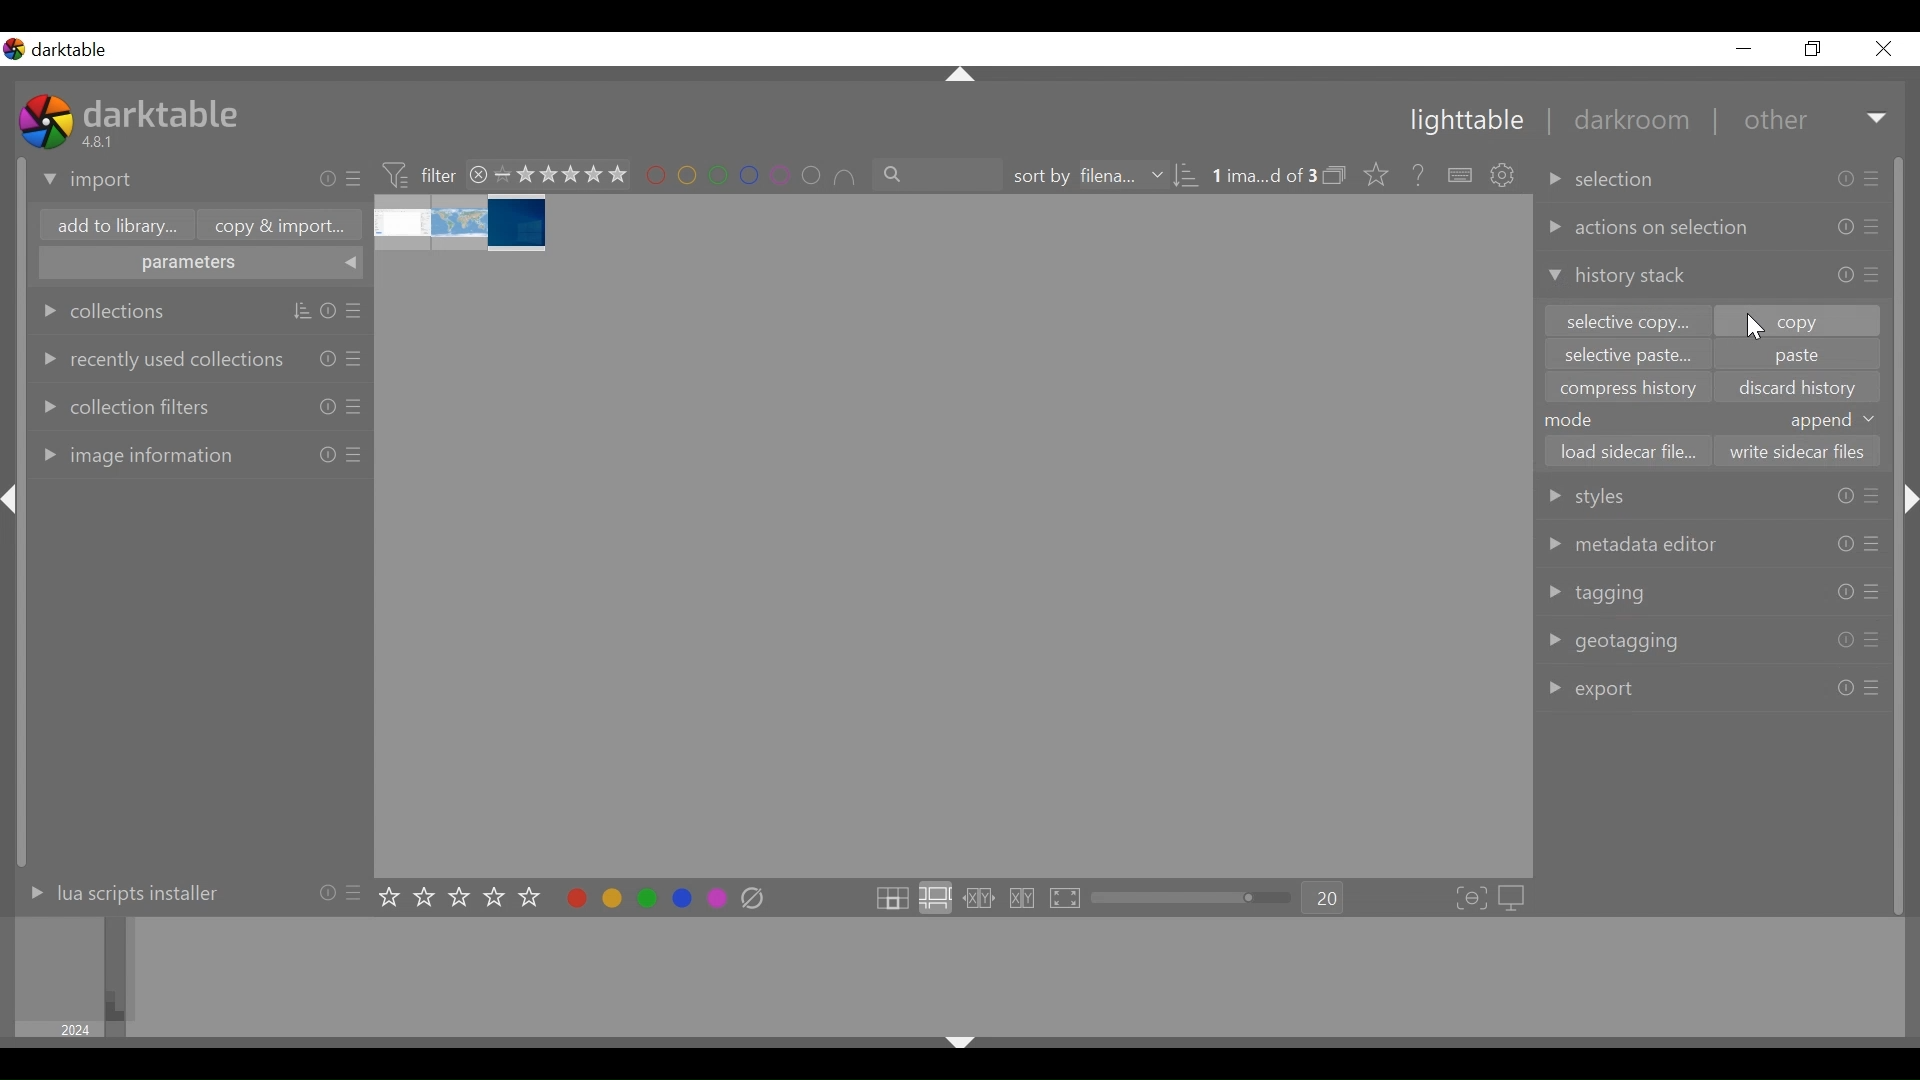 The width and height of the screenshot is (1920, 1080). Describe the element at coordinates (641, 897) in the screenshot. I see `toggle color label` at that location.